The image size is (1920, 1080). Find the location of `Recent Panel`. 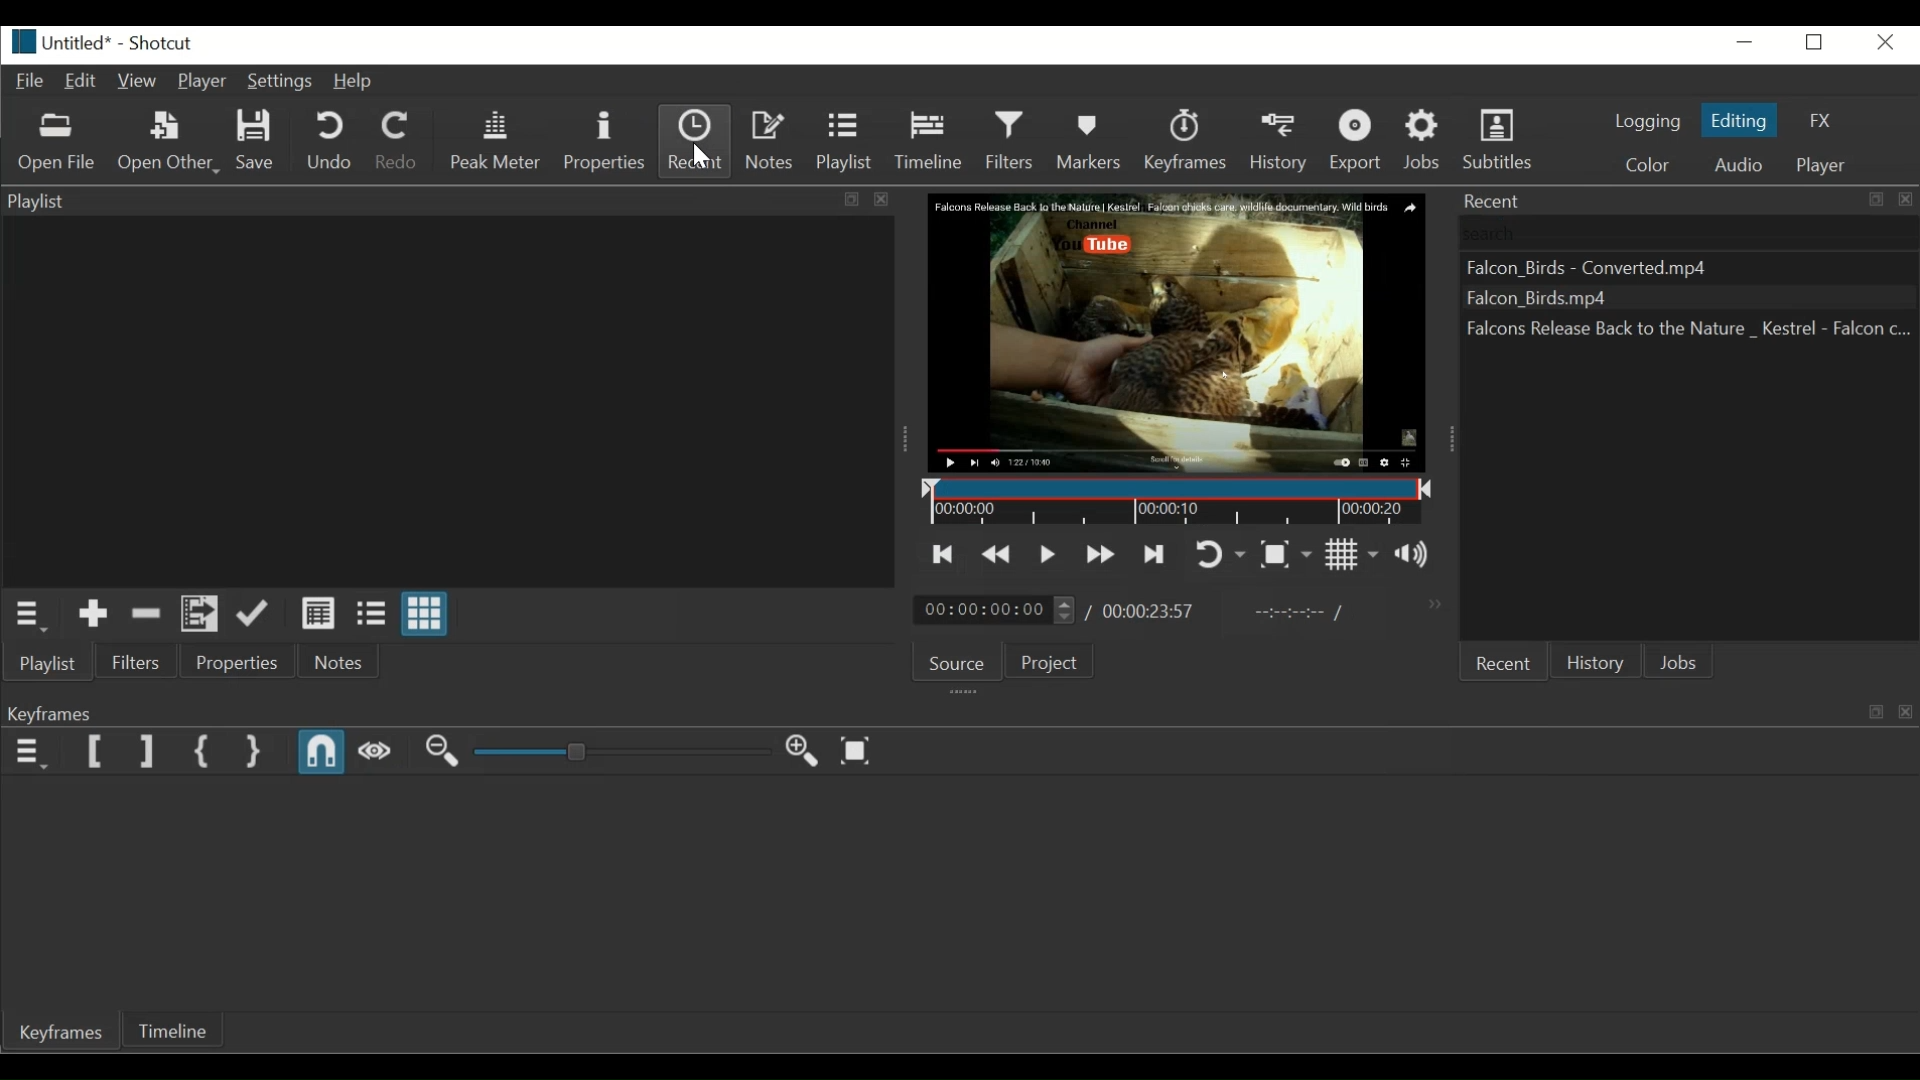

Recent Panel is located at coordinates (1688, 205).